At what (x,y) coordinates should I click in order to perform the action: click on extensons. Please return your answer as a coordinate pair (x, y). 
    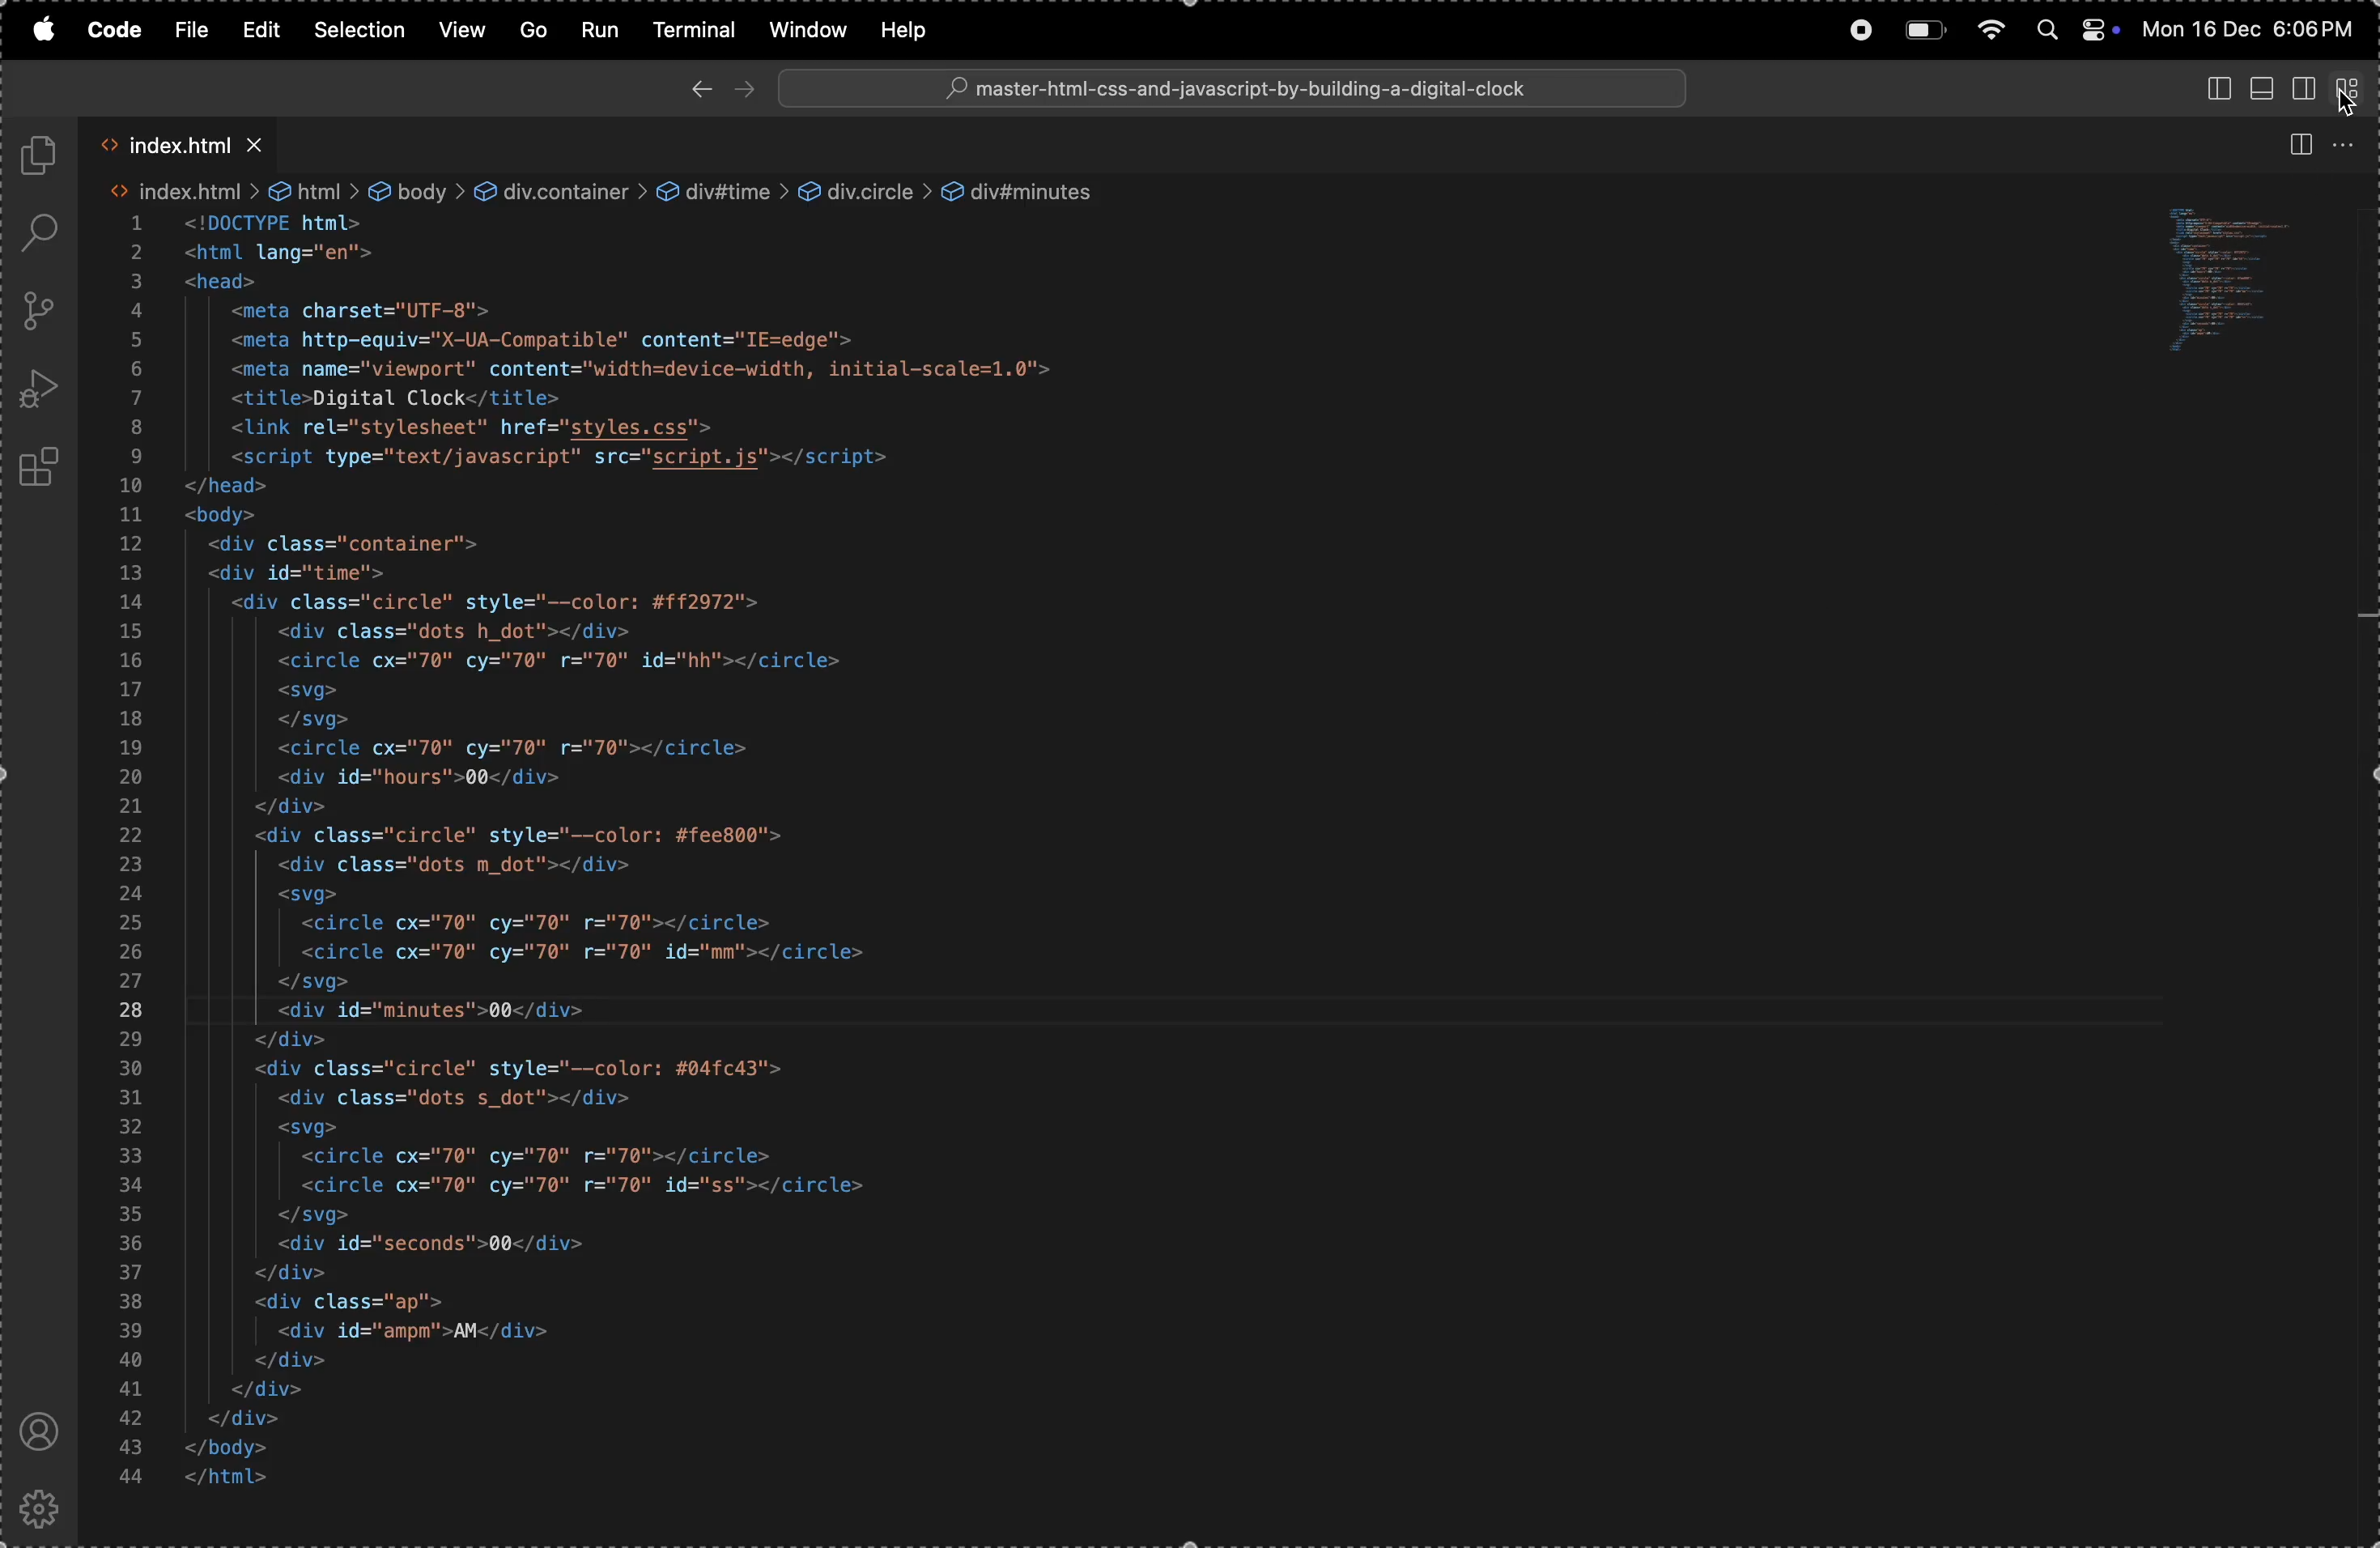
    Looking at the image, I should click on (42, 472).